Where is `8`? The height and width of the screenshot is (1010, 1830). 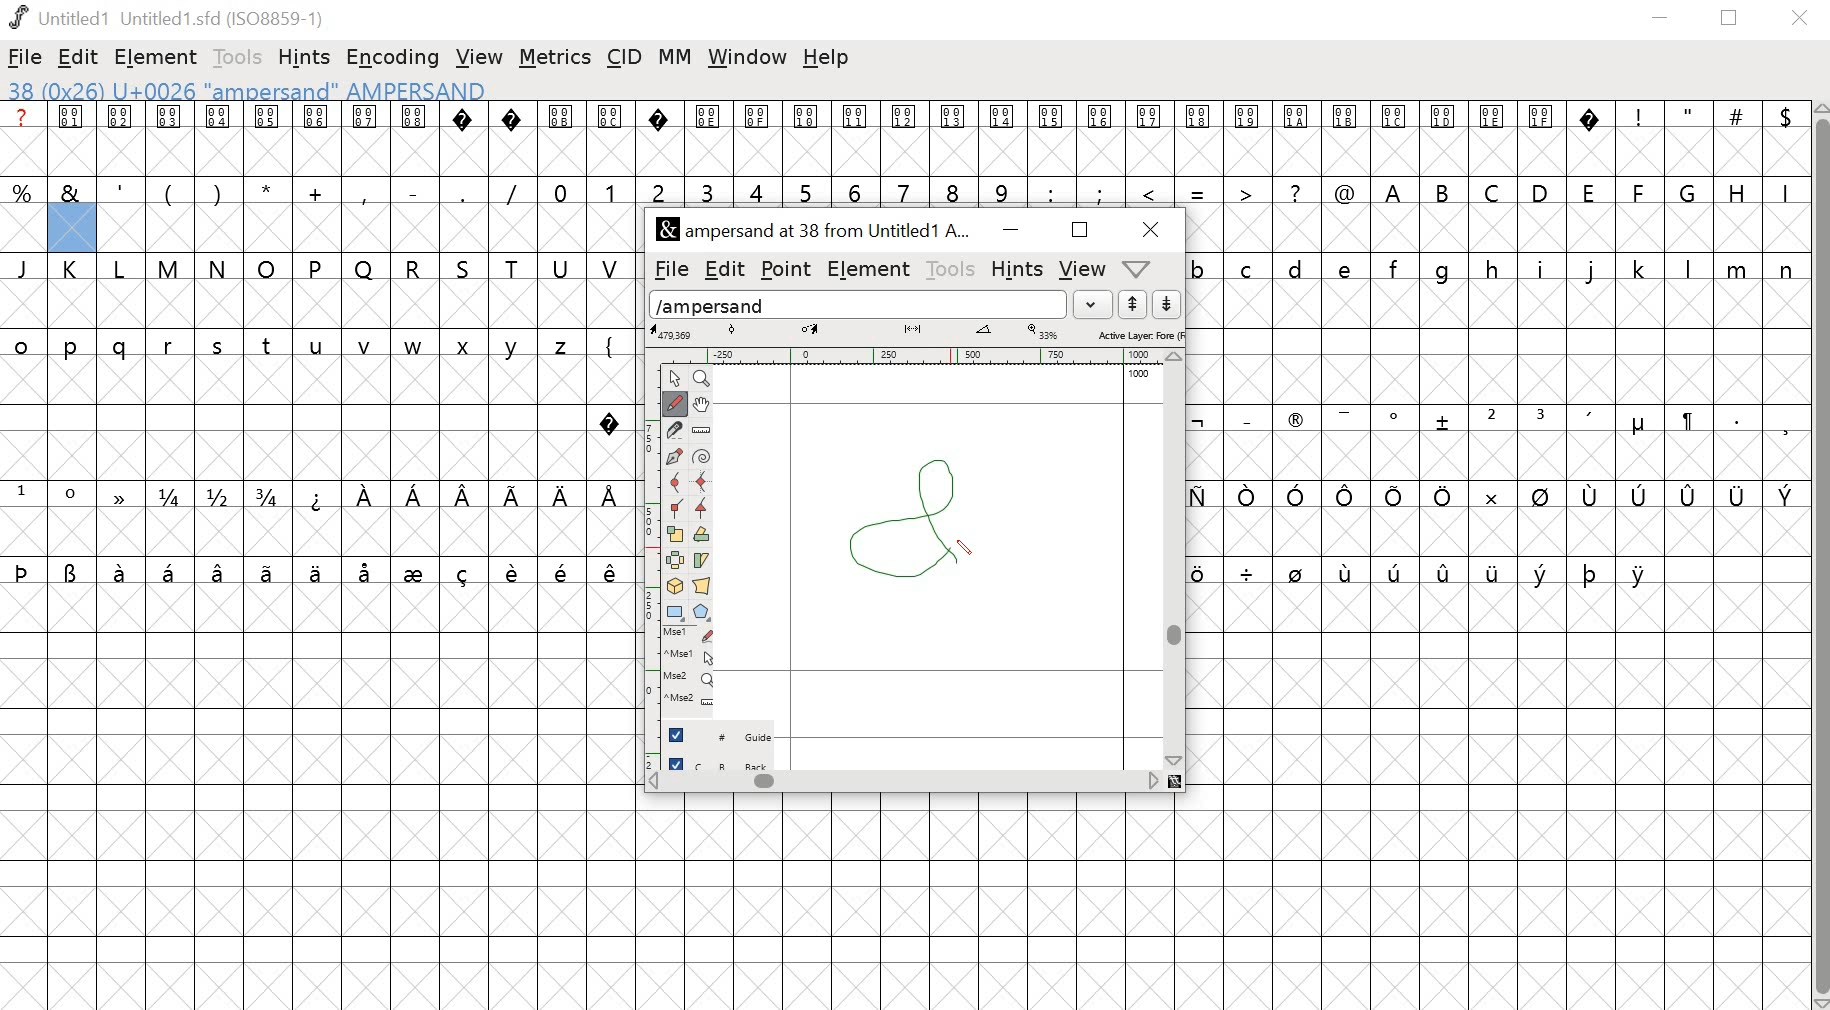 8 is located at coordinates (954, 190).